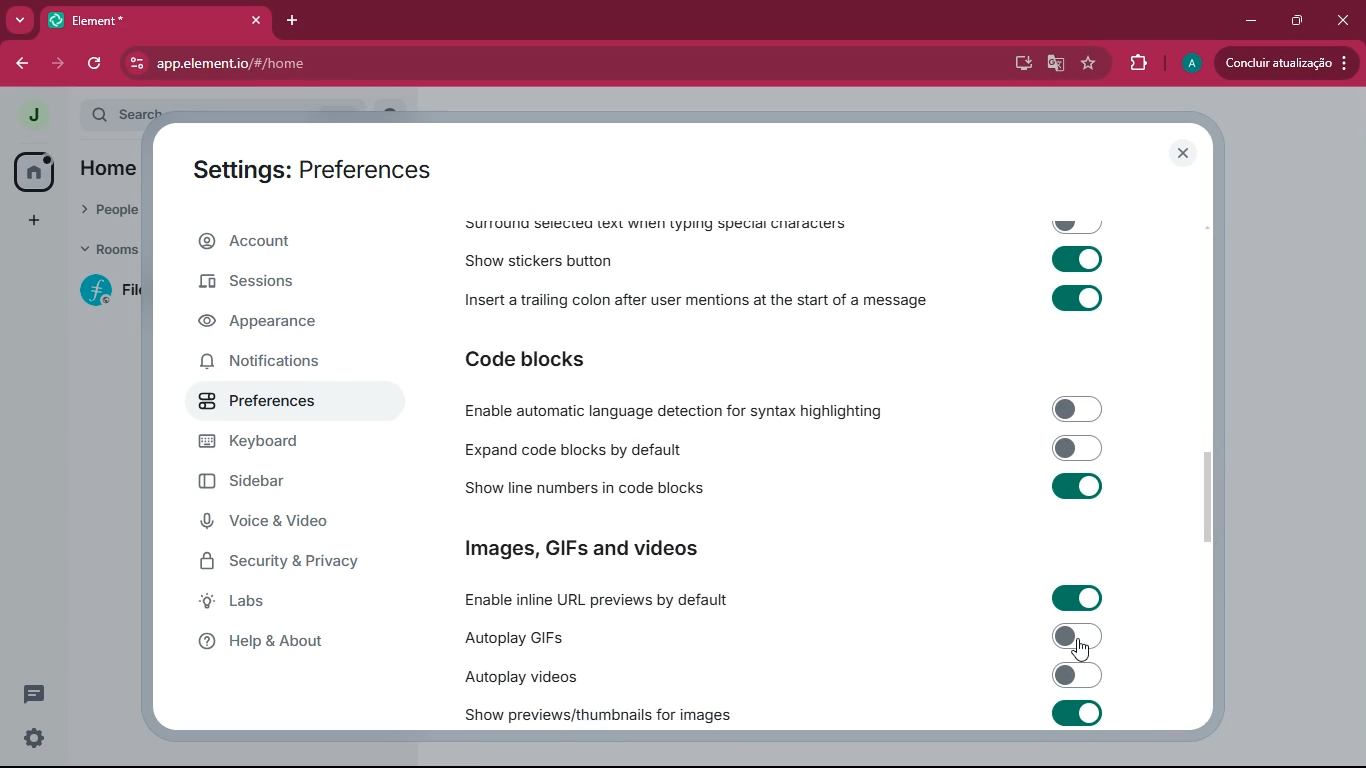 This screenshot has height=768, width=1366. I want to click on maximize, so click(1296, 22).